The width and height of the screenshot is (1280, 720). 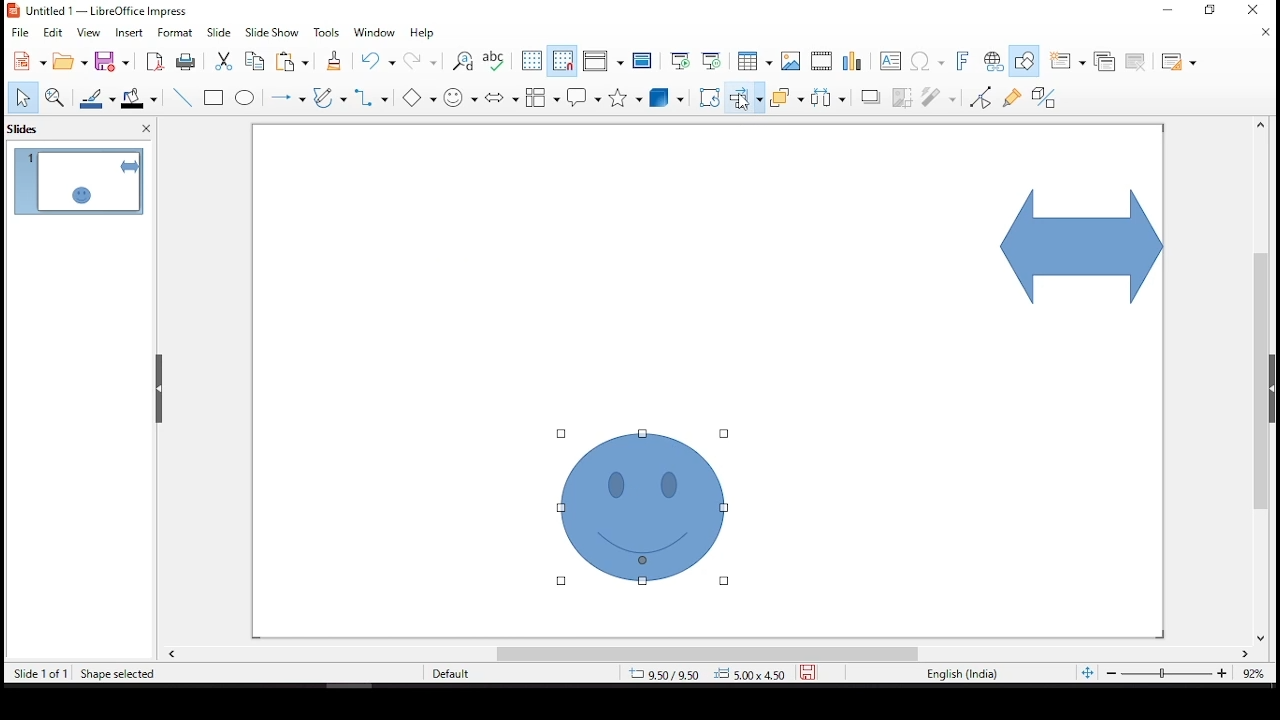 I want to click on redo, so click(x=419, y=62).